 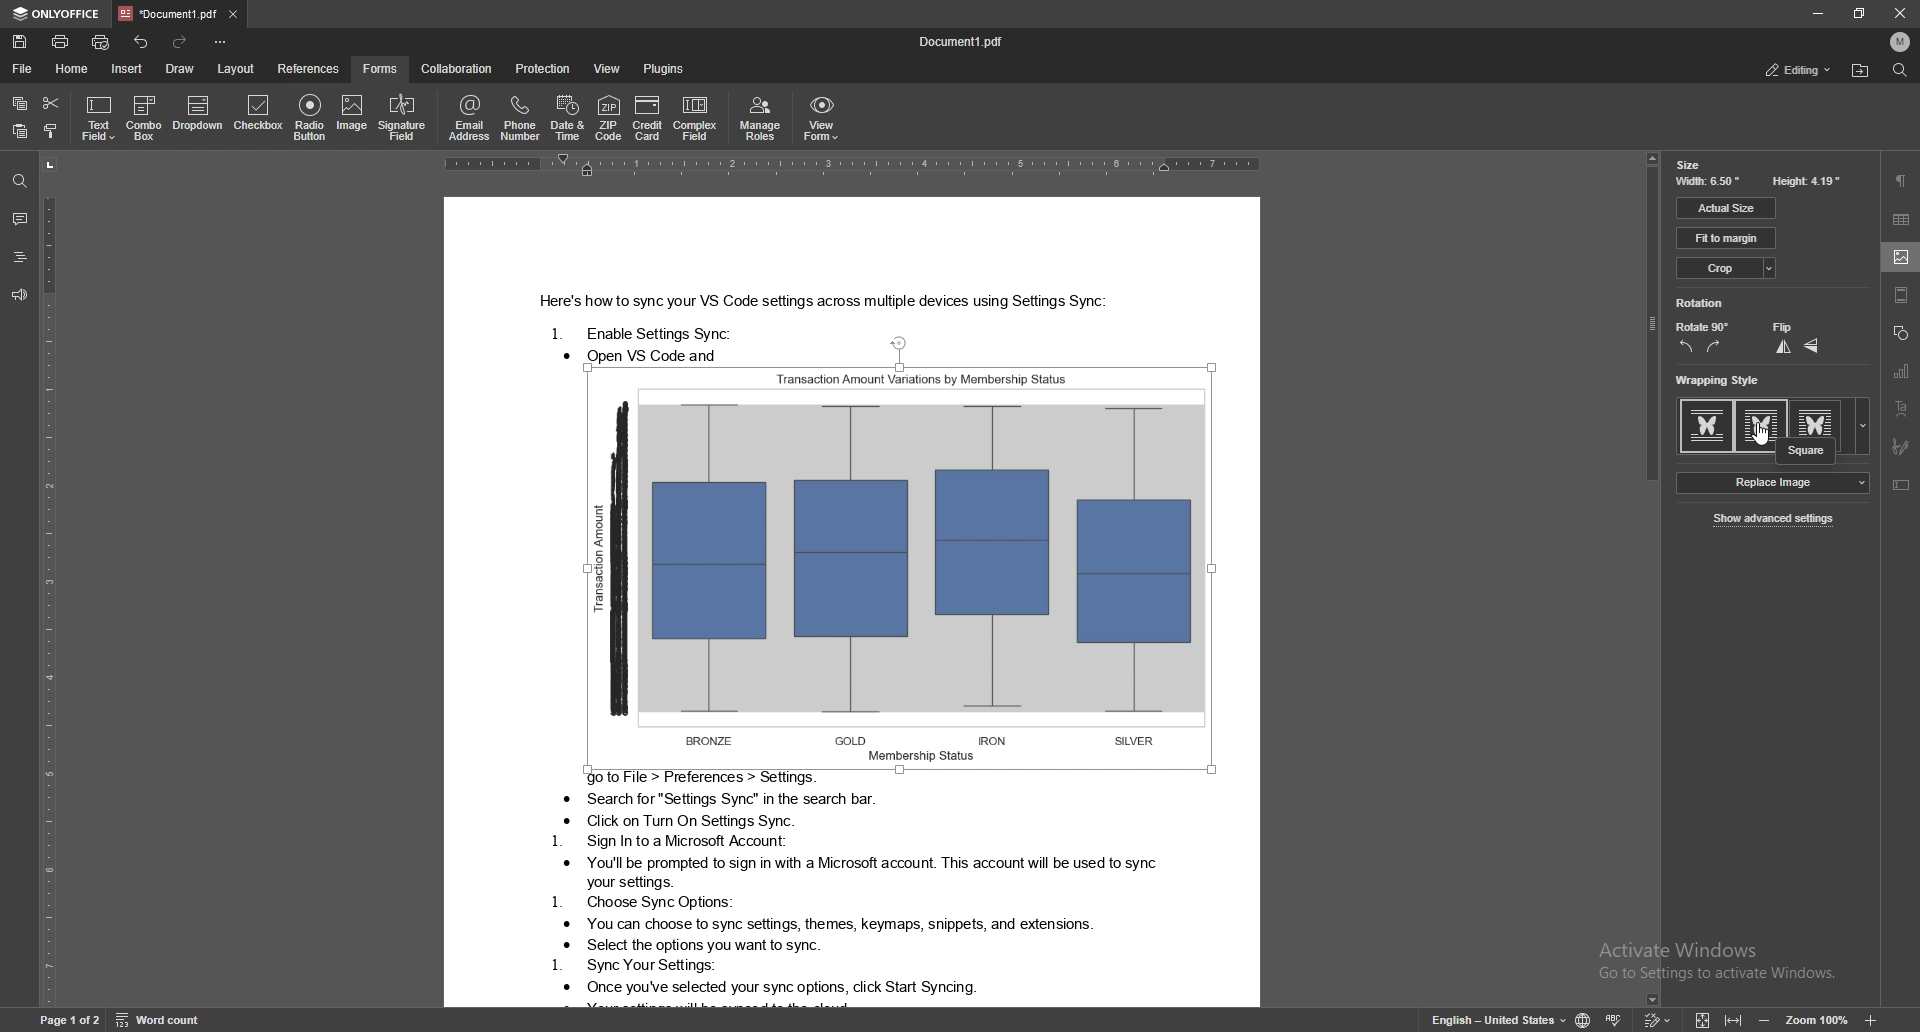 What do you see at coordinates (17, 294) in the screenshot?
I see `feedback` at bounding box center [17, 294].